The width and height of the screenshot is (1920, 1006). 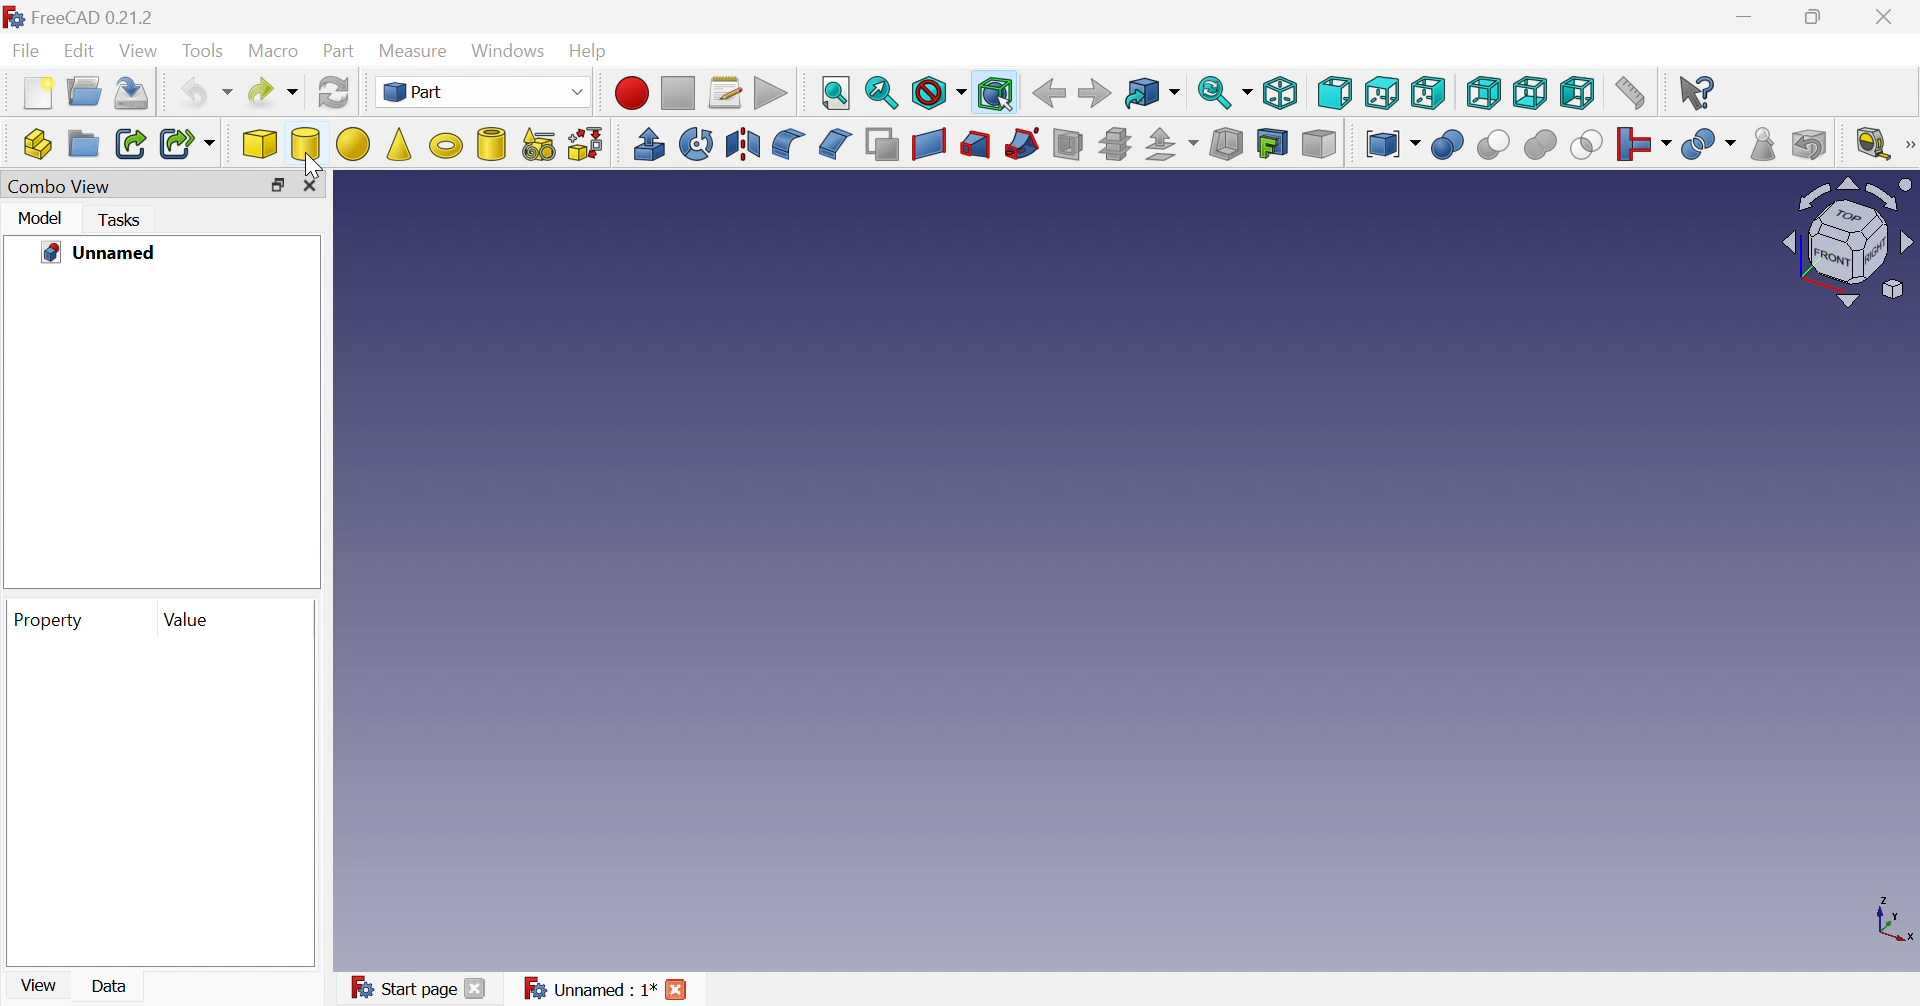 I want to click on Offset:, so click(x=1170, y=145).